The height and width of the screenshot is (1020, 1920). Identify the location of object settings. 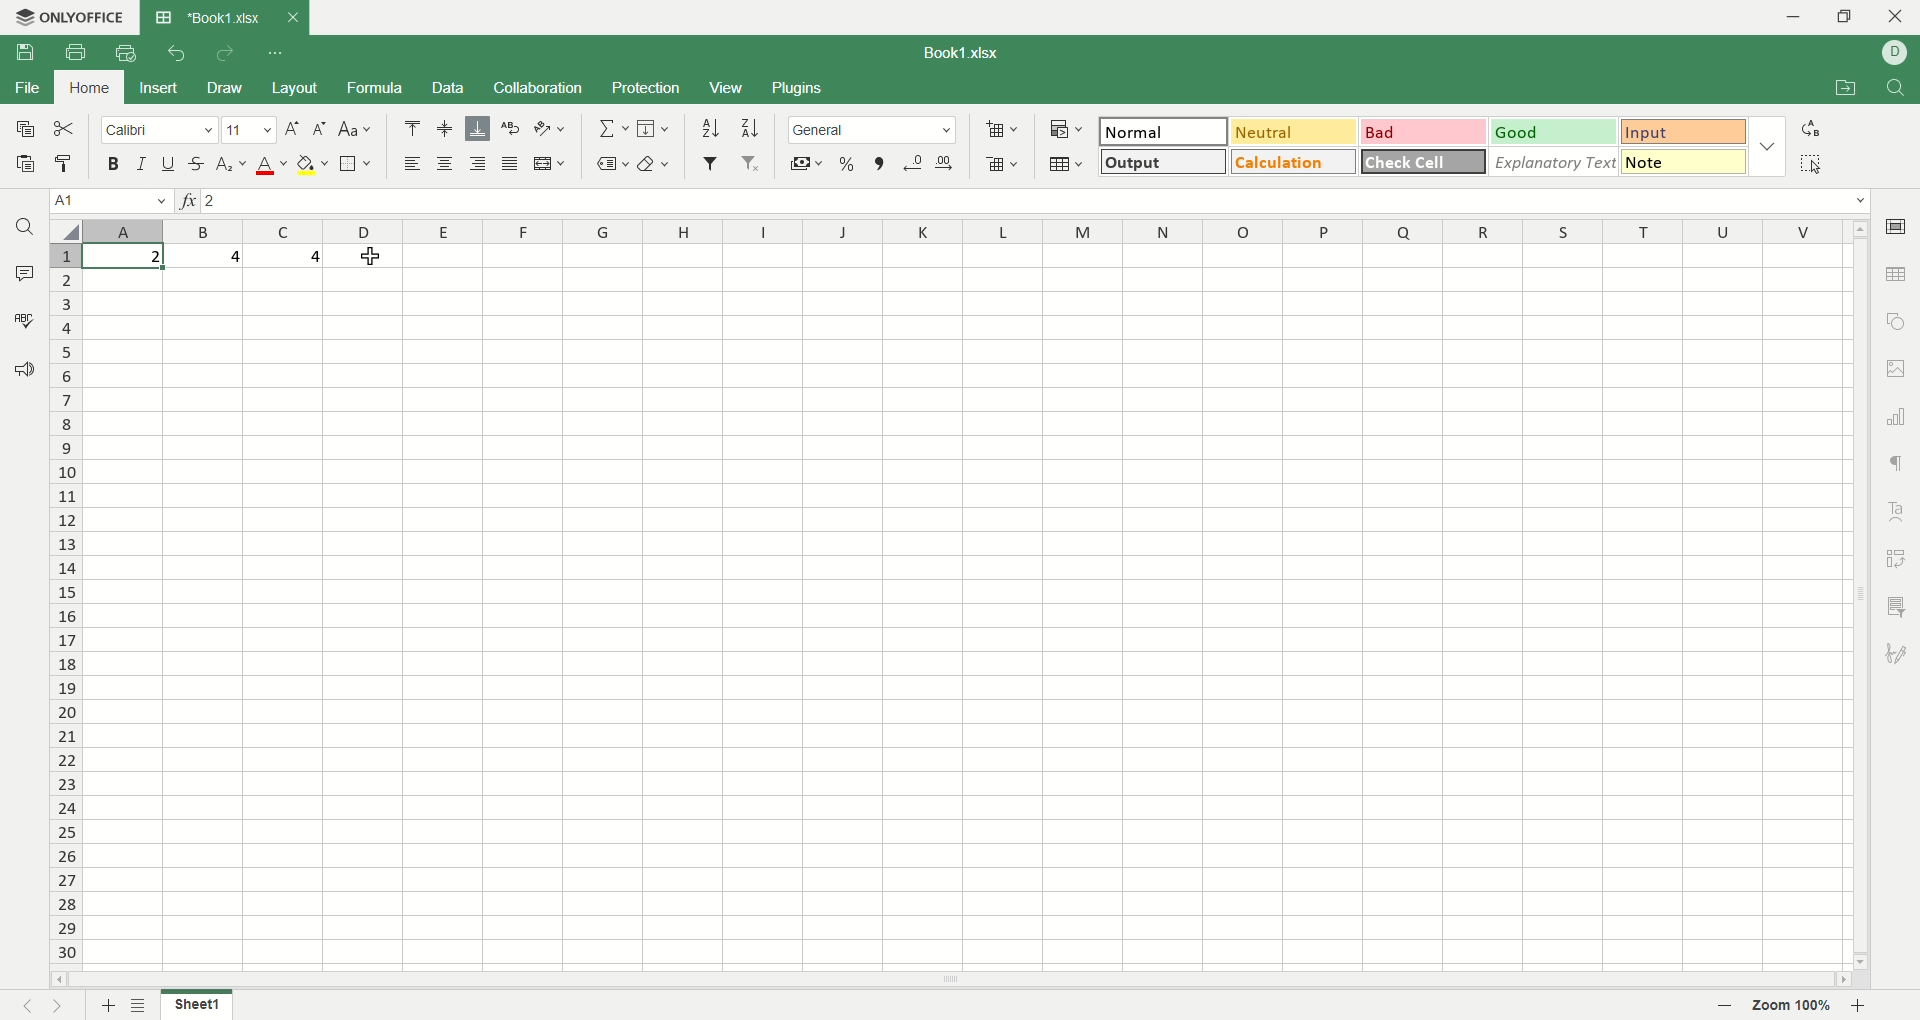
(1897, 322).